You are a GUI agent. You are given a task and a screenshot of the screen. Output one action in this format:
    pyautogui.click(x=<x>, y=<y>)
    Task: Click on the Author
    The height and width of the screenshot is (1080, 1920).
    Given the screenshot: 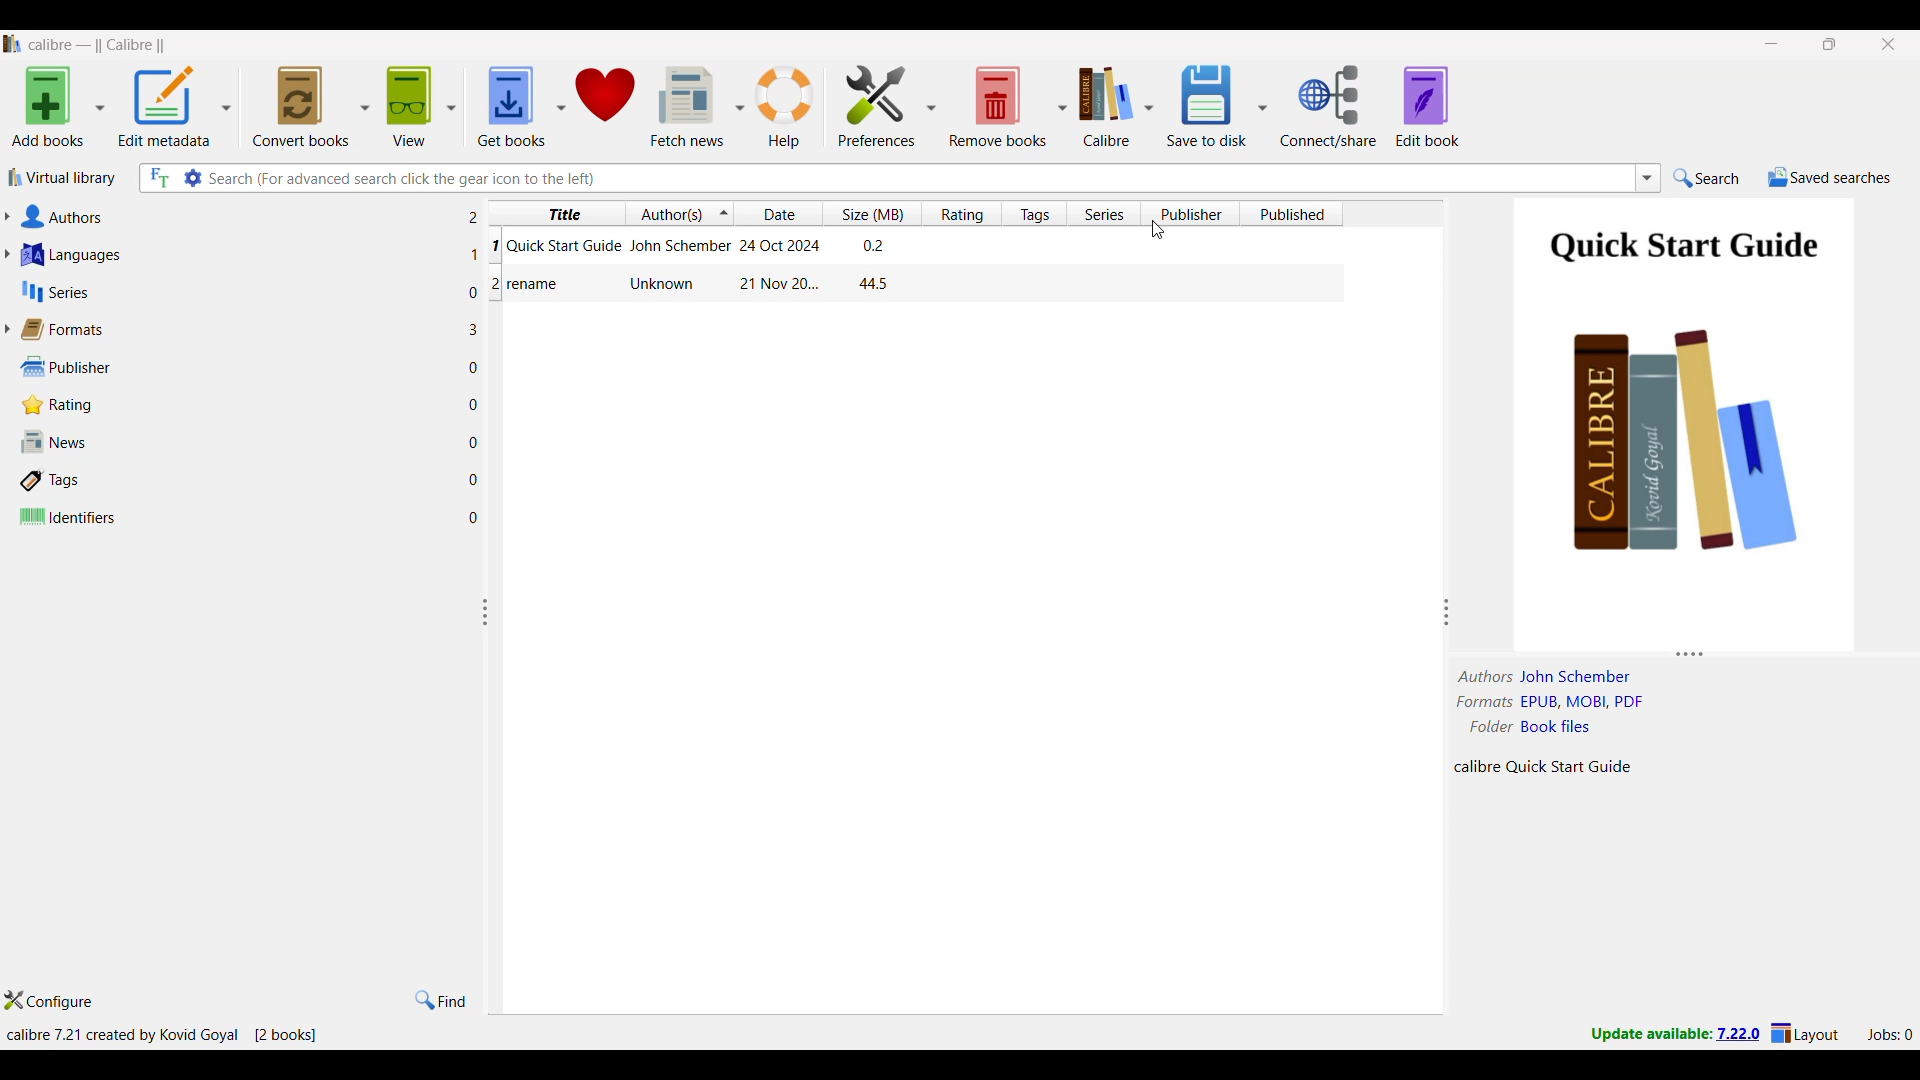 What is the action you would take?
    pyautogui.click(x=664, y=283)
    